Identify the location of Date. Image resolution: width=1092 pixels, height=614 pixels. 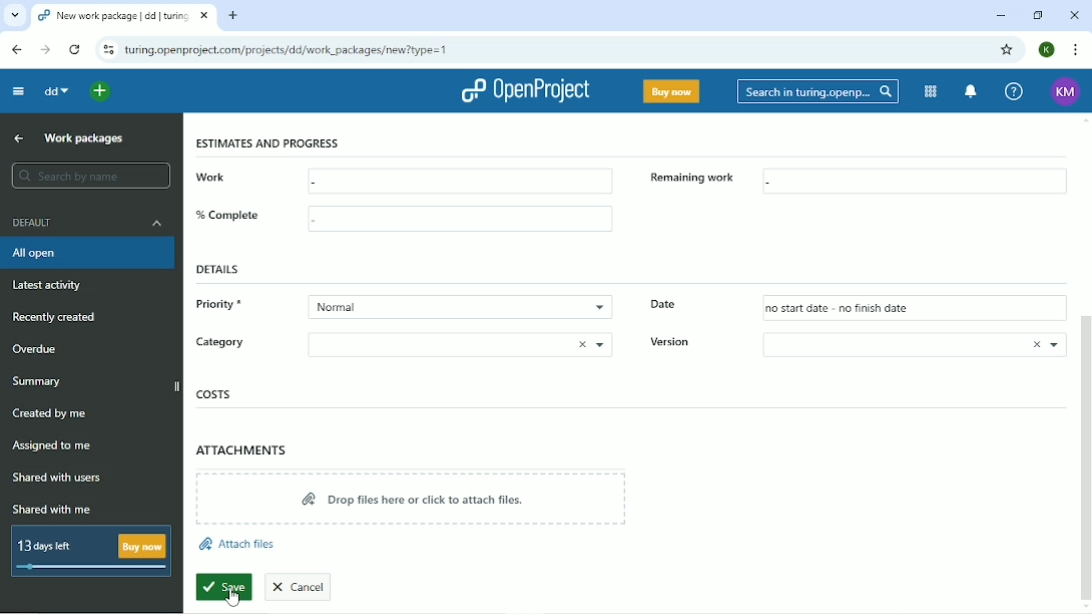
(681, 307).